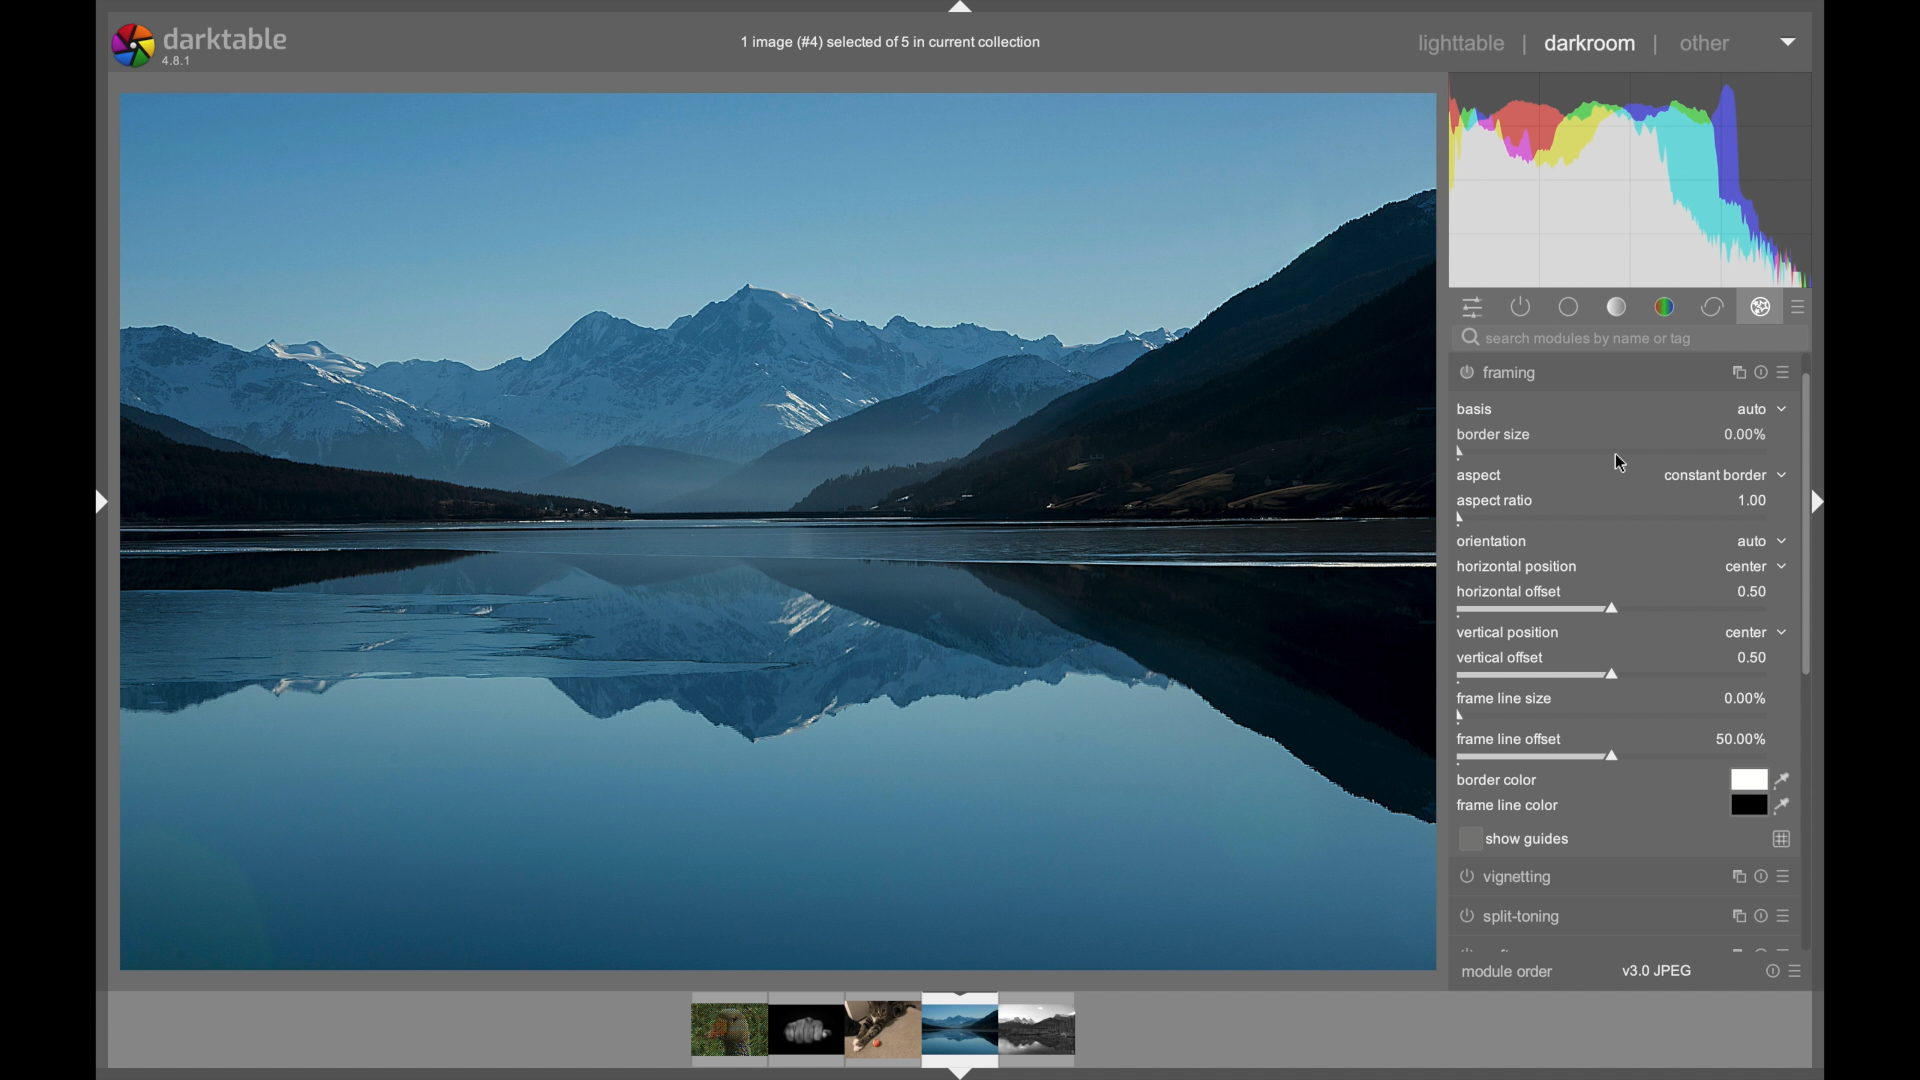 This screenshot has width=1920, height=1080. Describe the element at coordinates (965, 10) in the screenshot. I see `drag handle` at that location.